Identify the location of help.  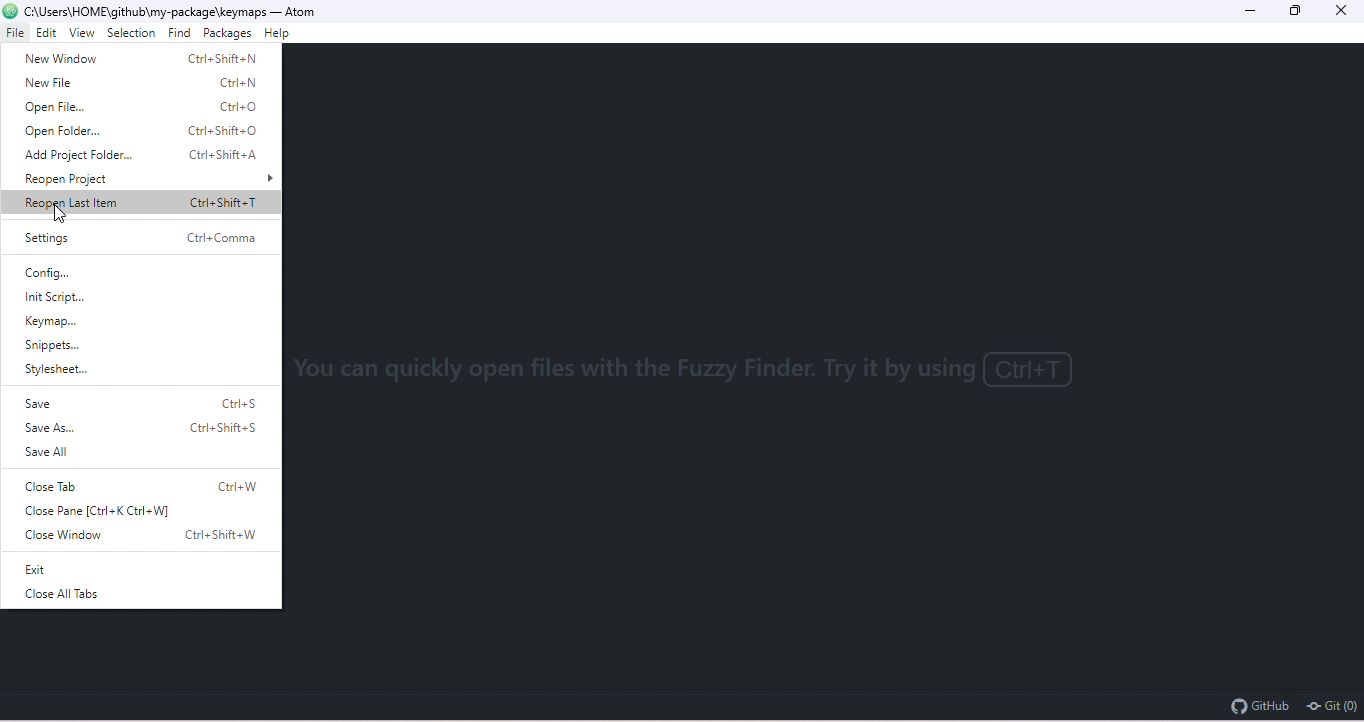
(281, 33).